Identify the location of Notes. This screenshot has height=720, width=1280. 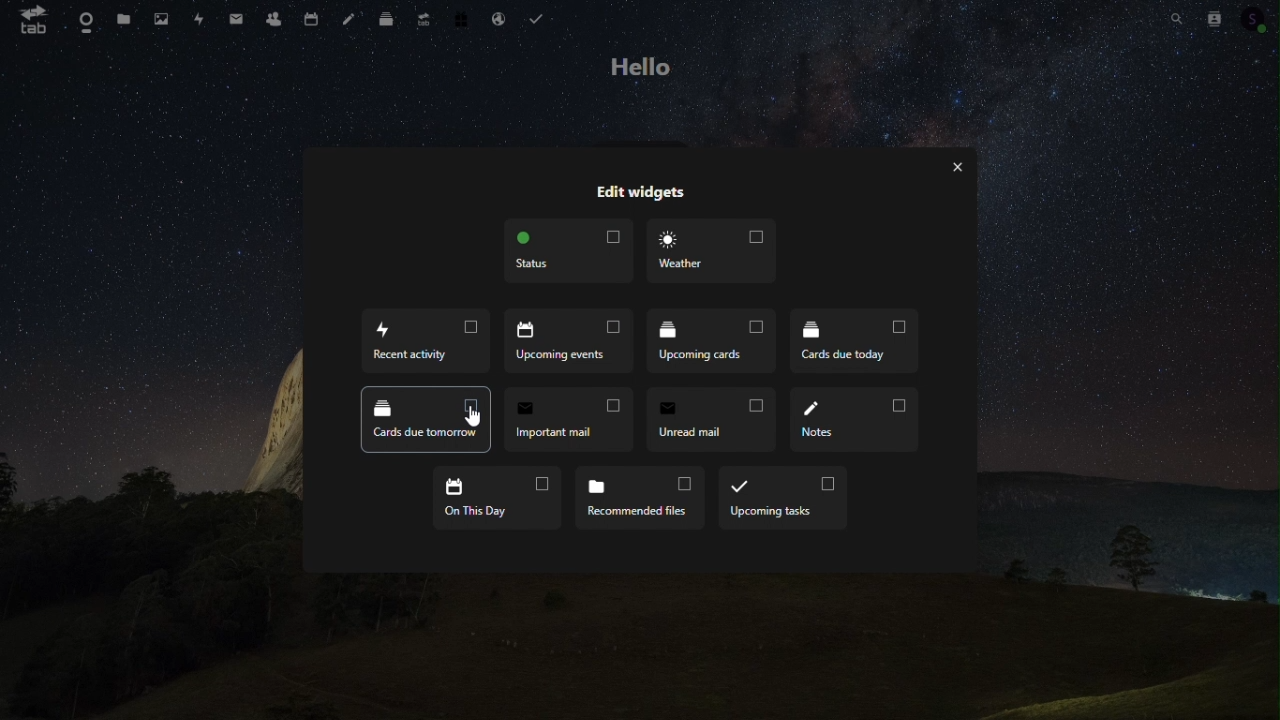
(856, 420).